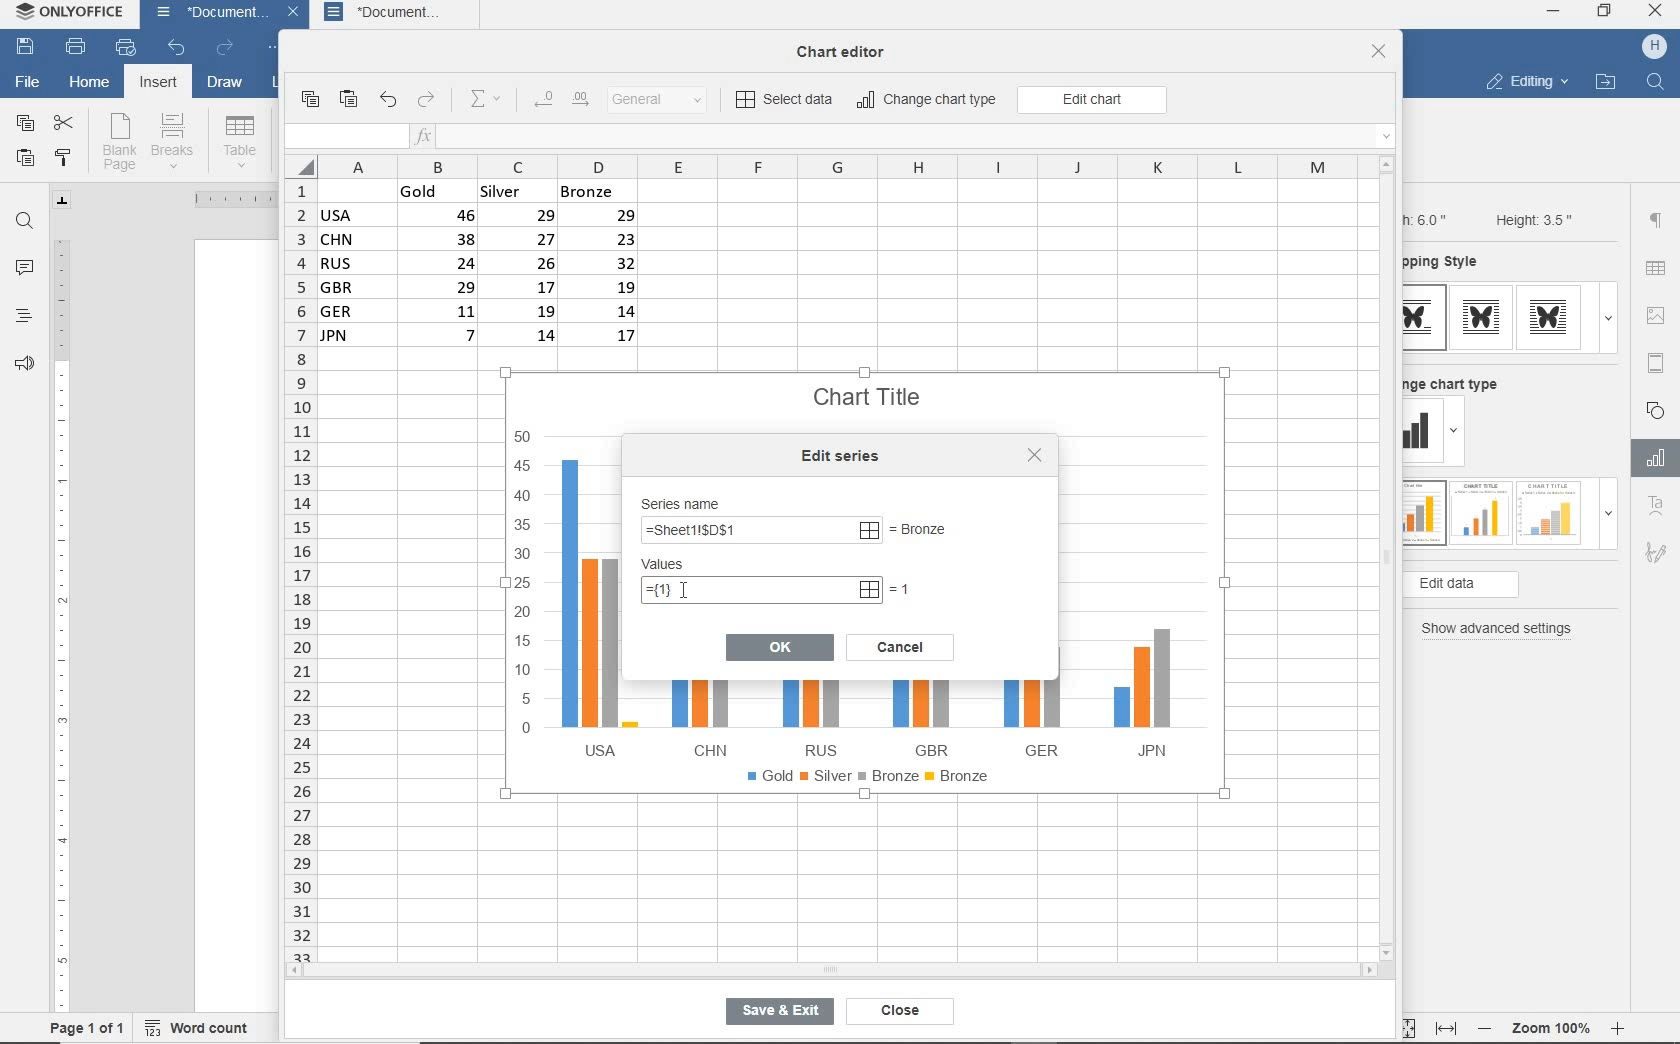 This screenshot has width=1680, height=1044. What do you see at coordinates (683, 565) in the screenshot?
I see `values` at bounding box center [683, 565].